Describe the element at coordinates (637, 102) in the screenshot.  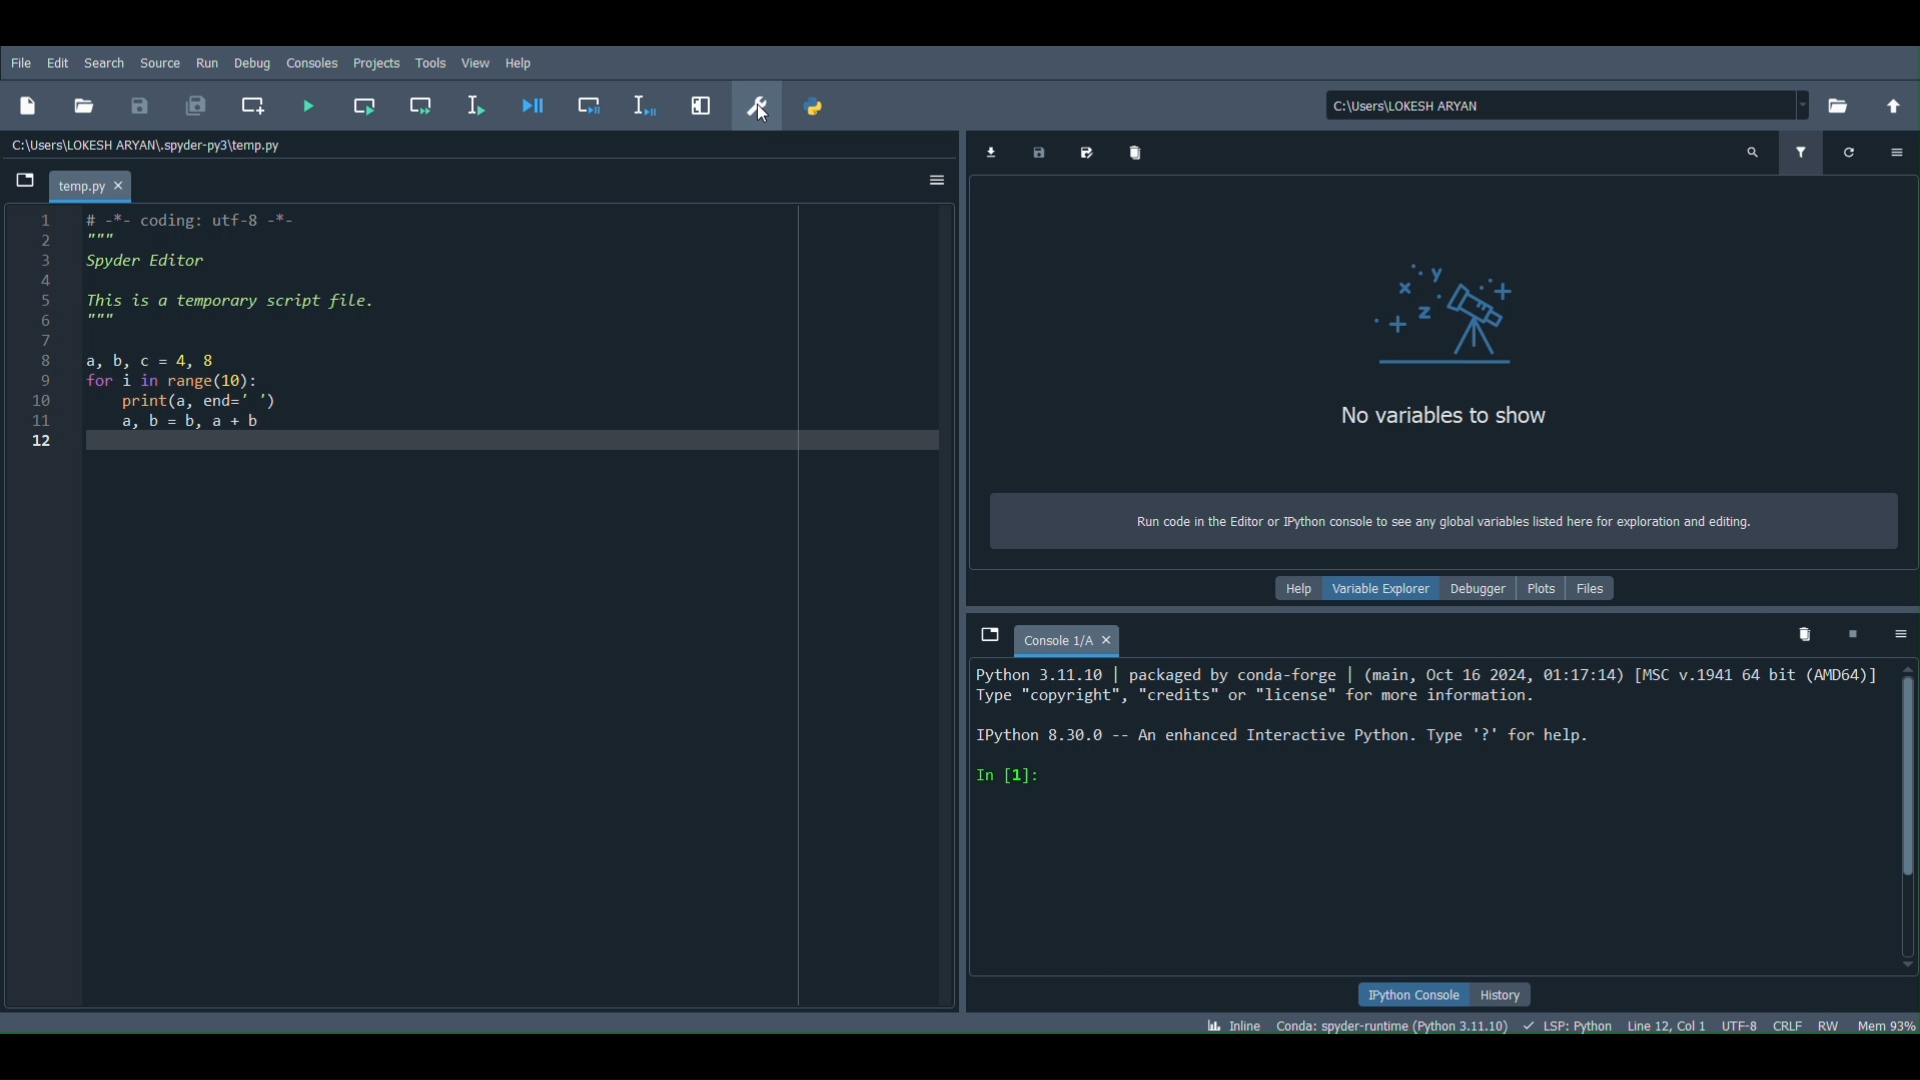
I see `Debug selection or current line` at that location.